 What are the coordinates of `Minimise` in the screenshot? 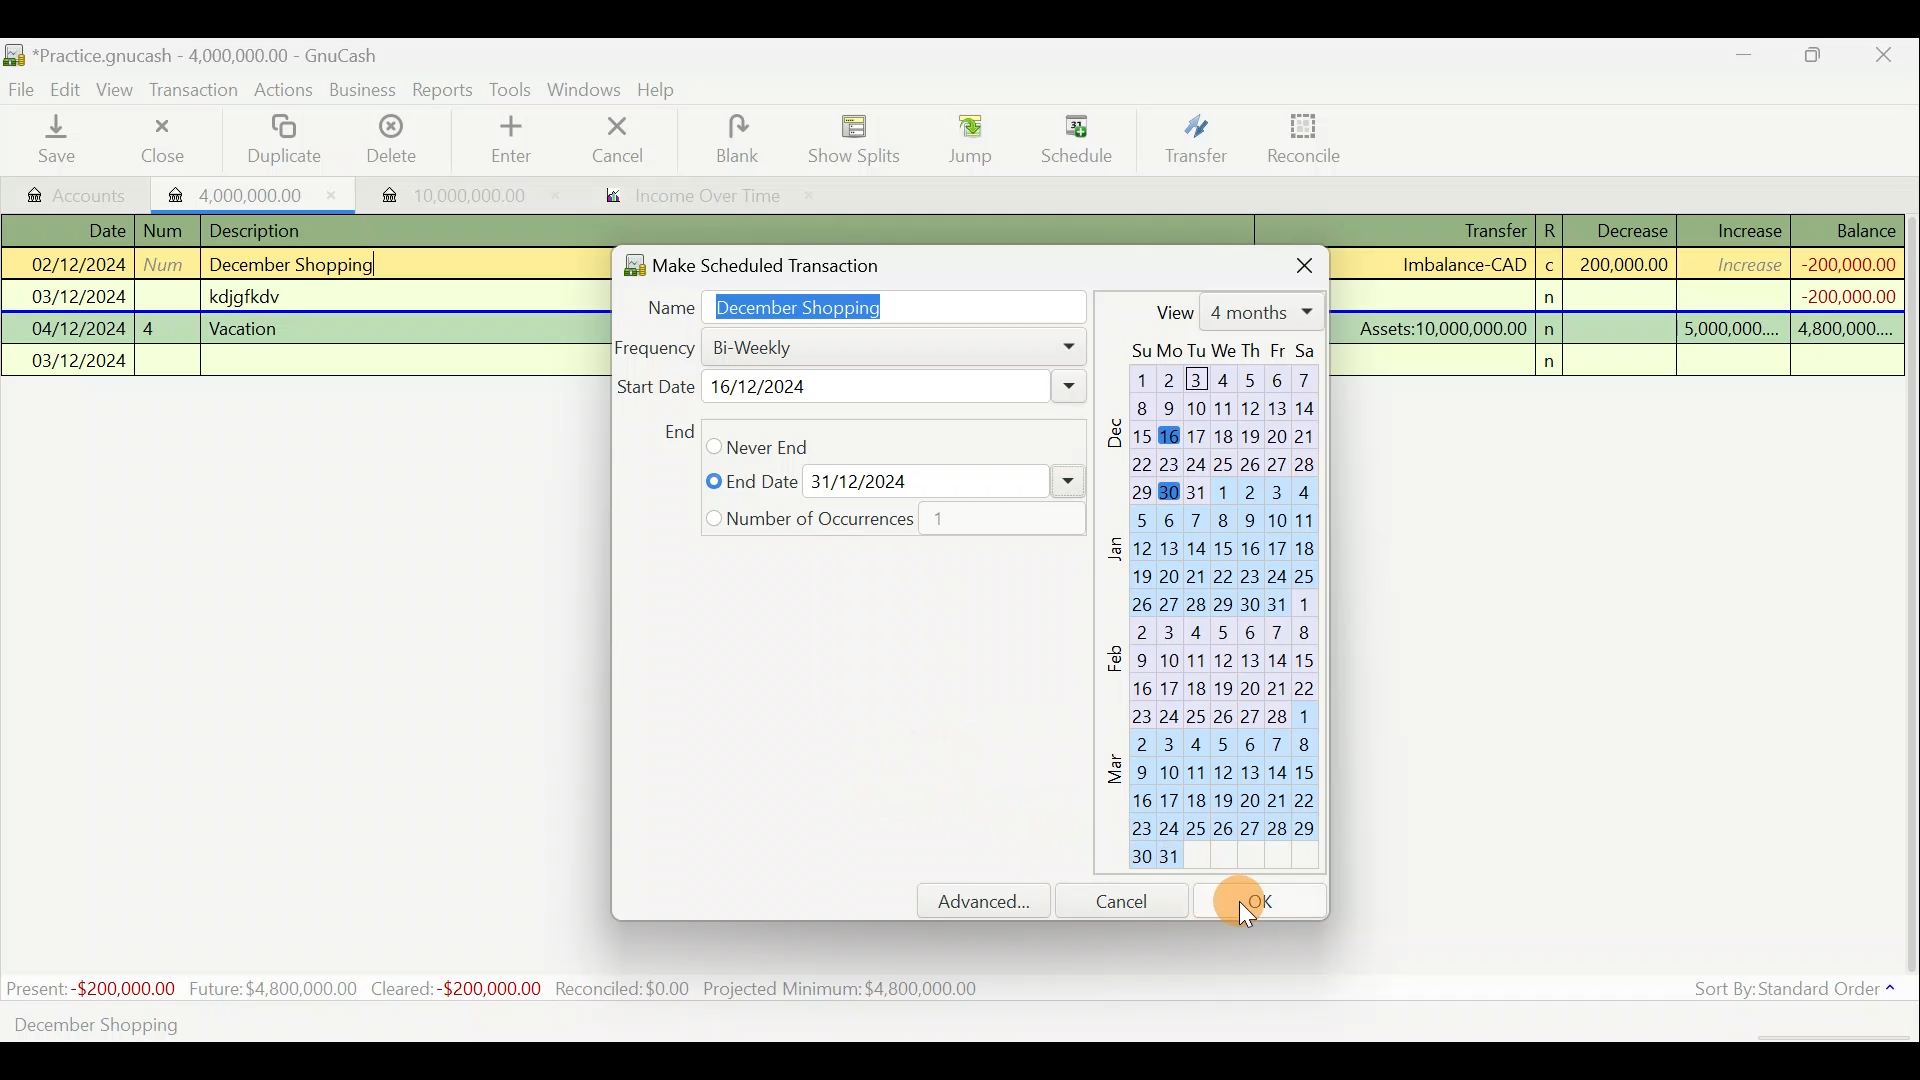 It's located at (1745, 59).